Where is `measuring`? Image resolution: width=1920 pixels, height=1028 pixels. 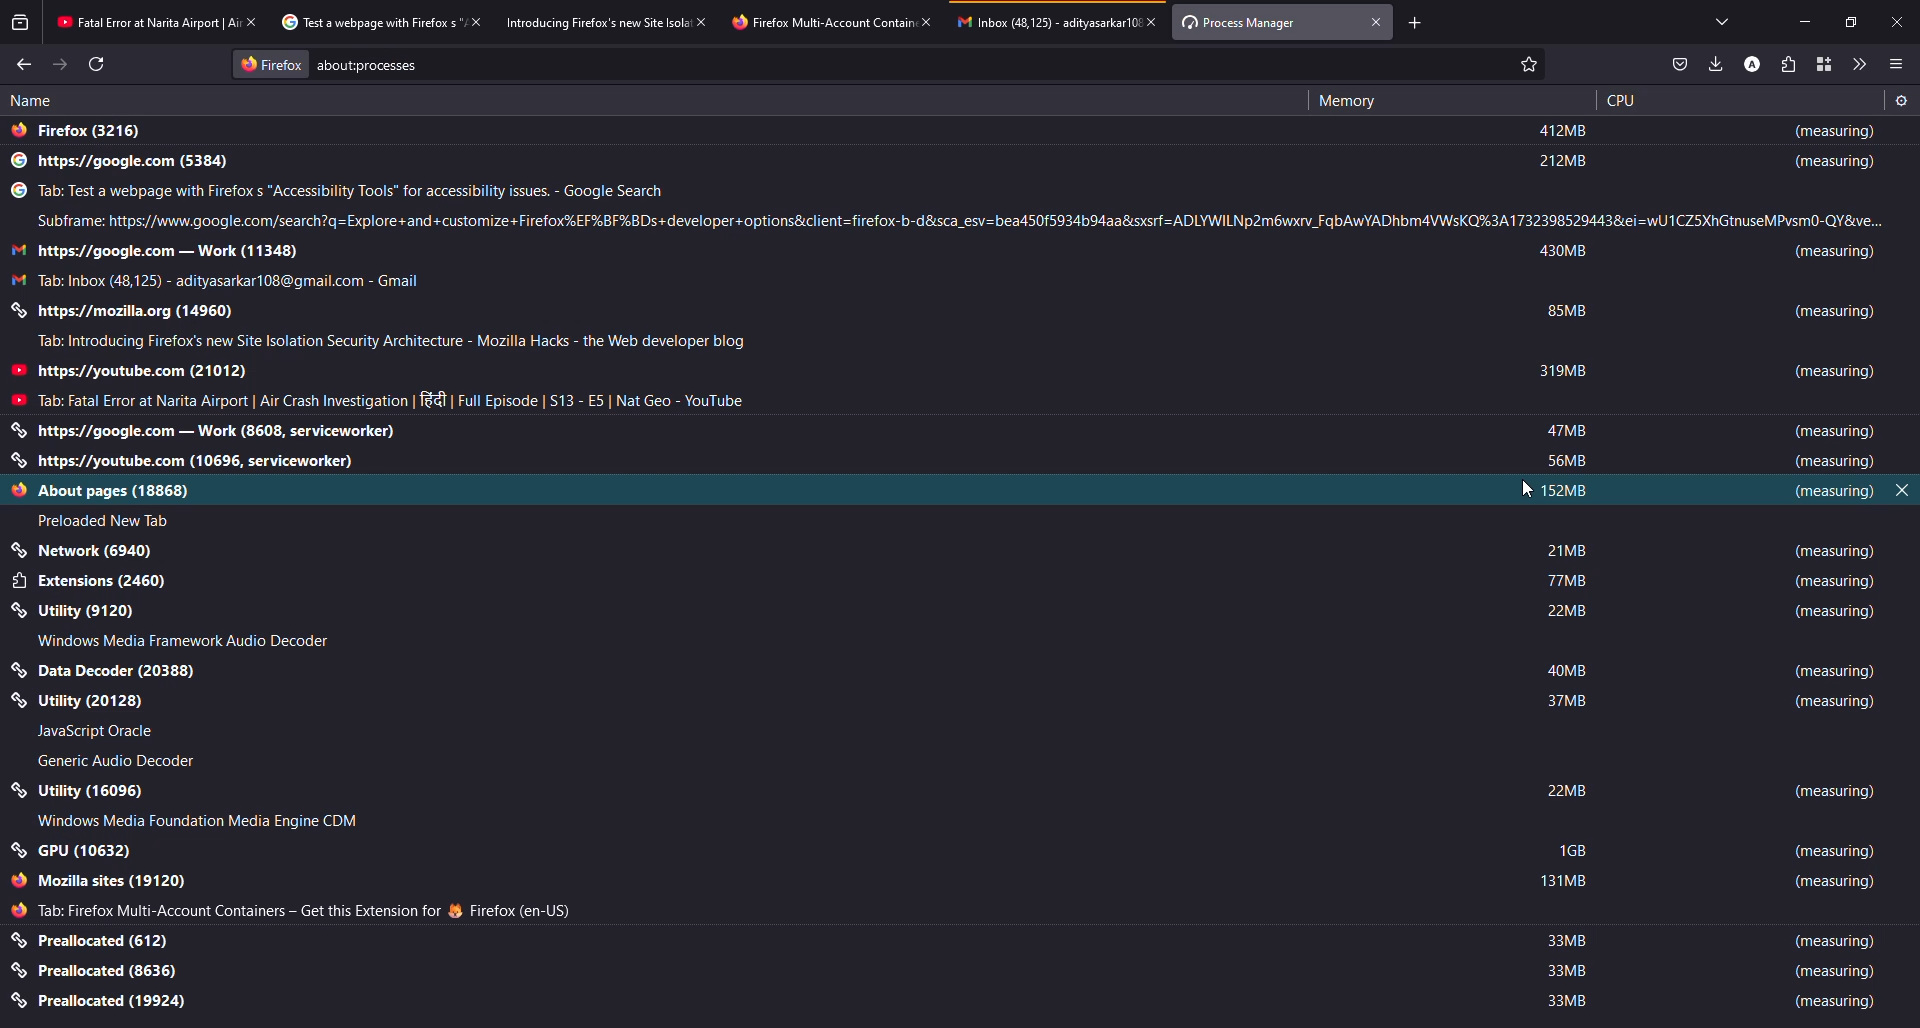 measuring is located at coordinates (1824, 491).